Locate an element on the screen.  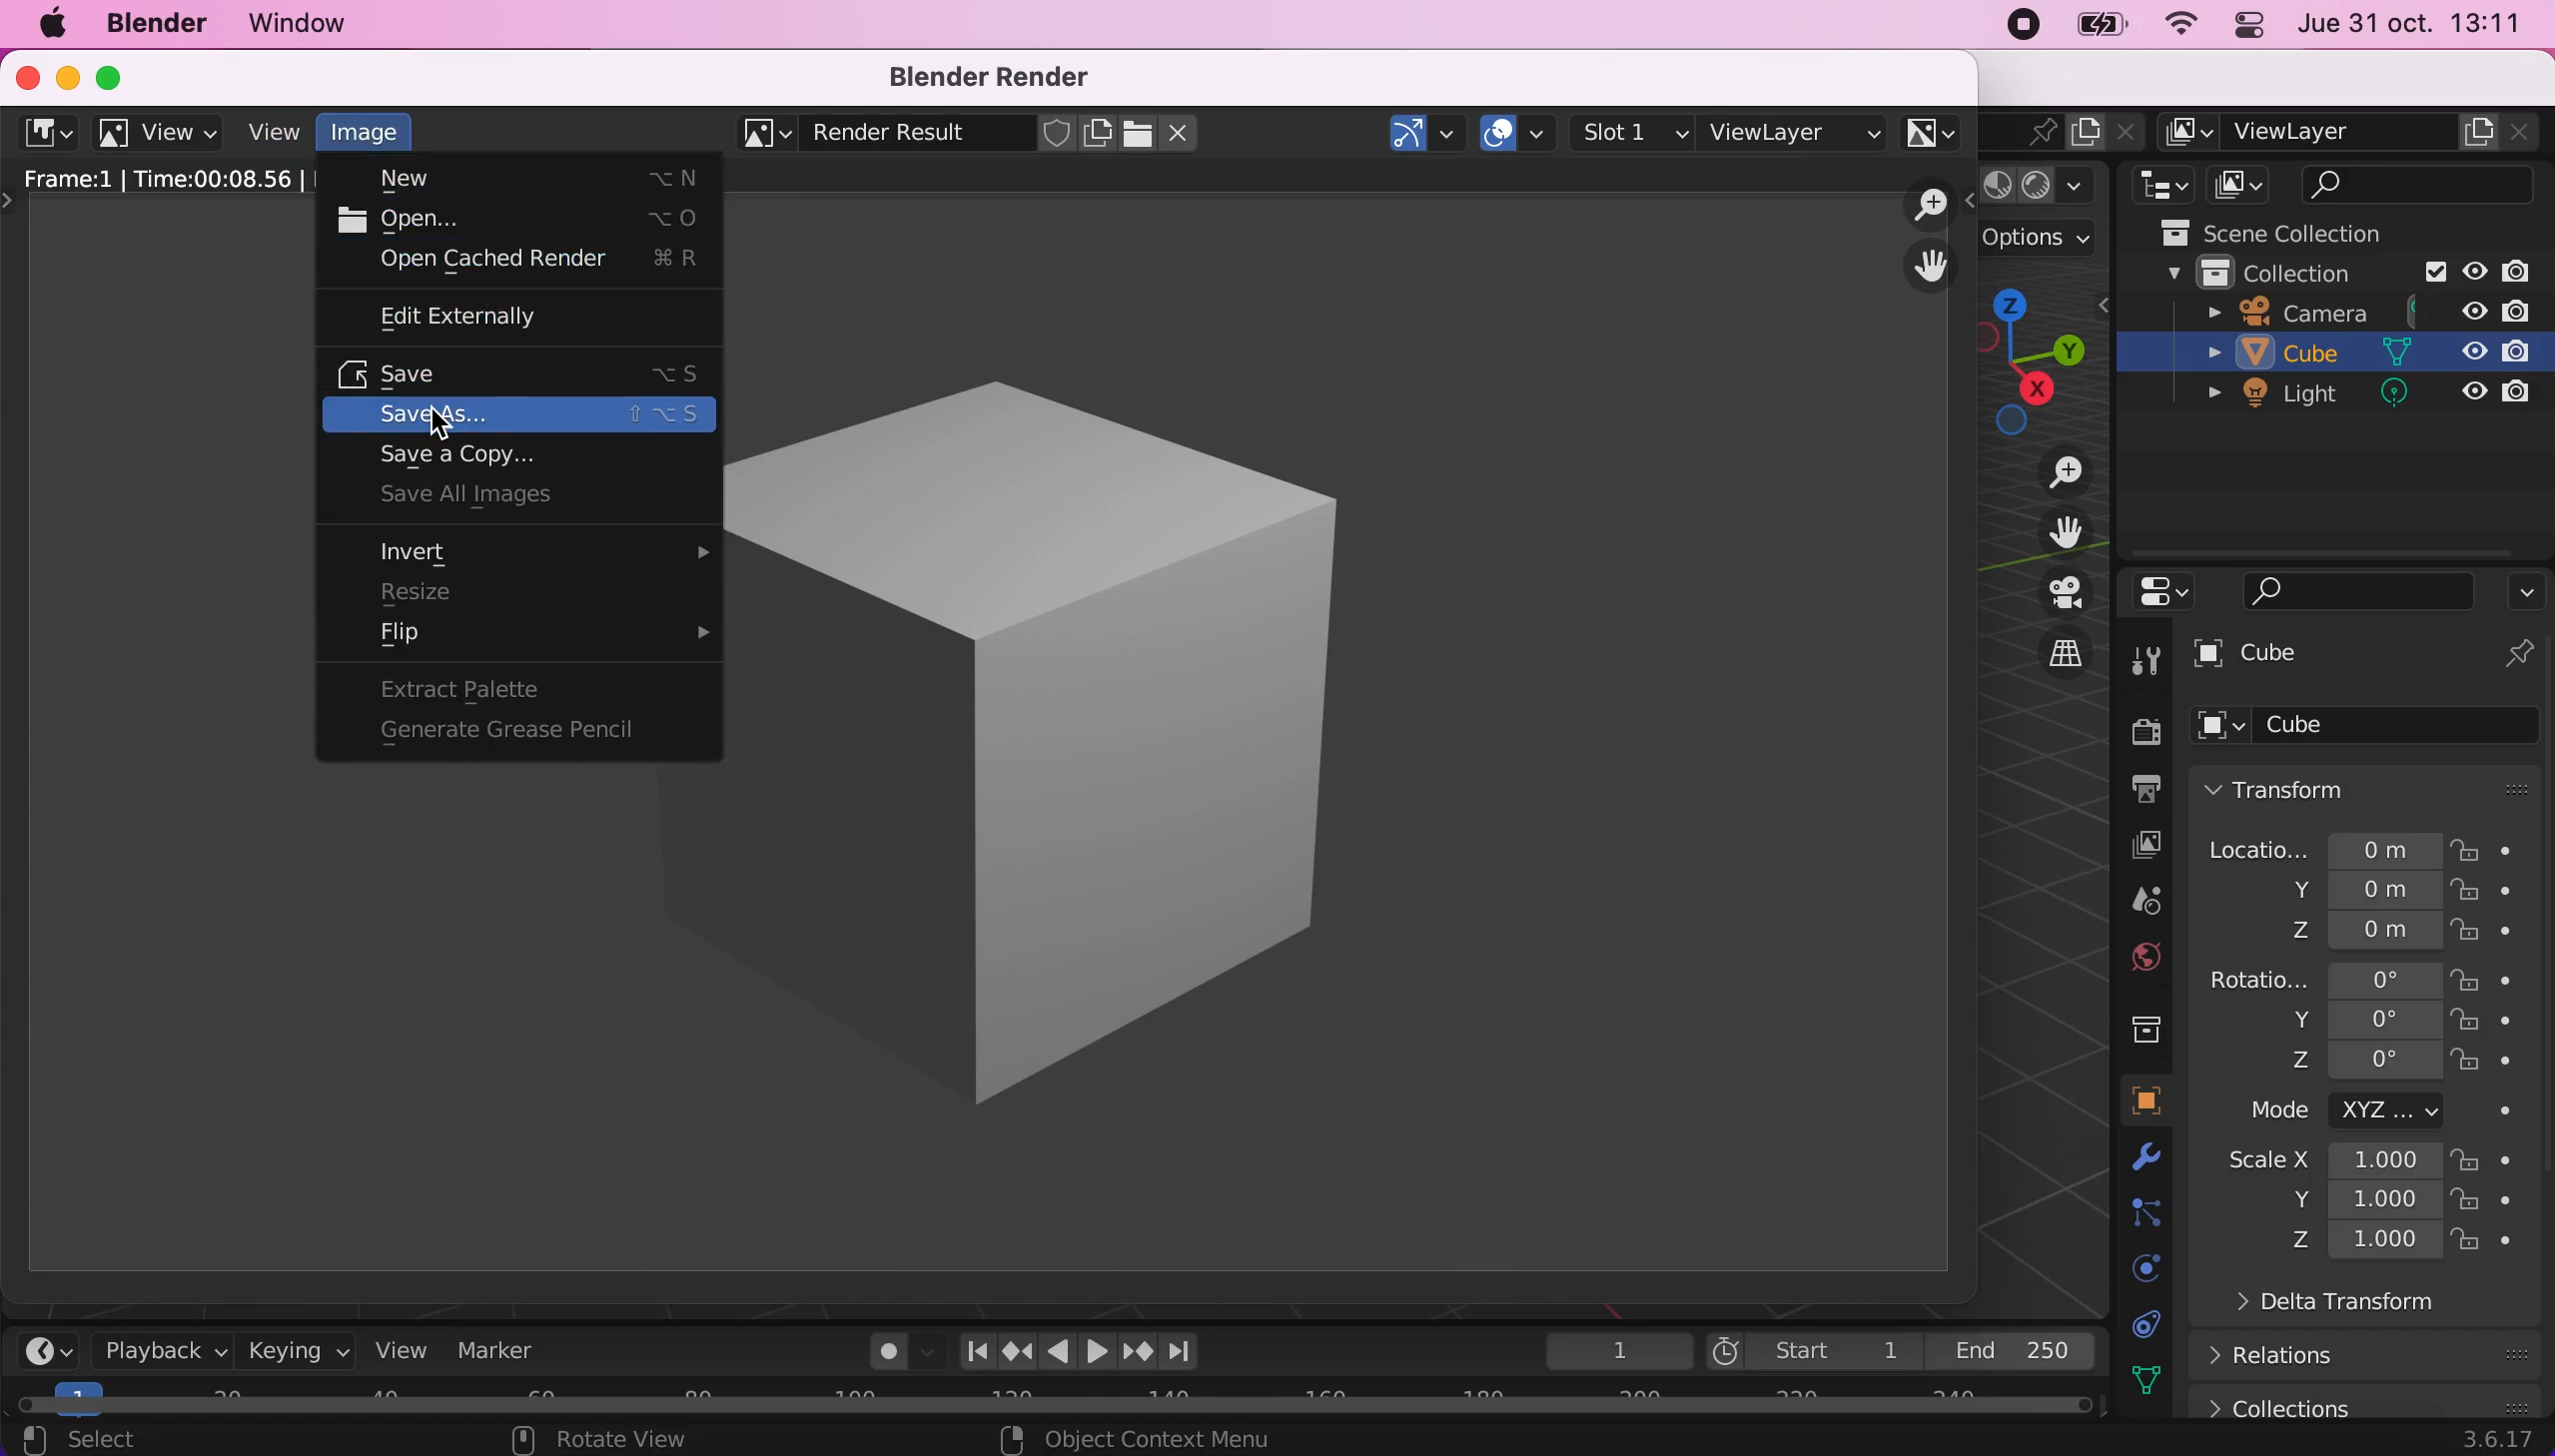
view is located at coordinates (273, 132).